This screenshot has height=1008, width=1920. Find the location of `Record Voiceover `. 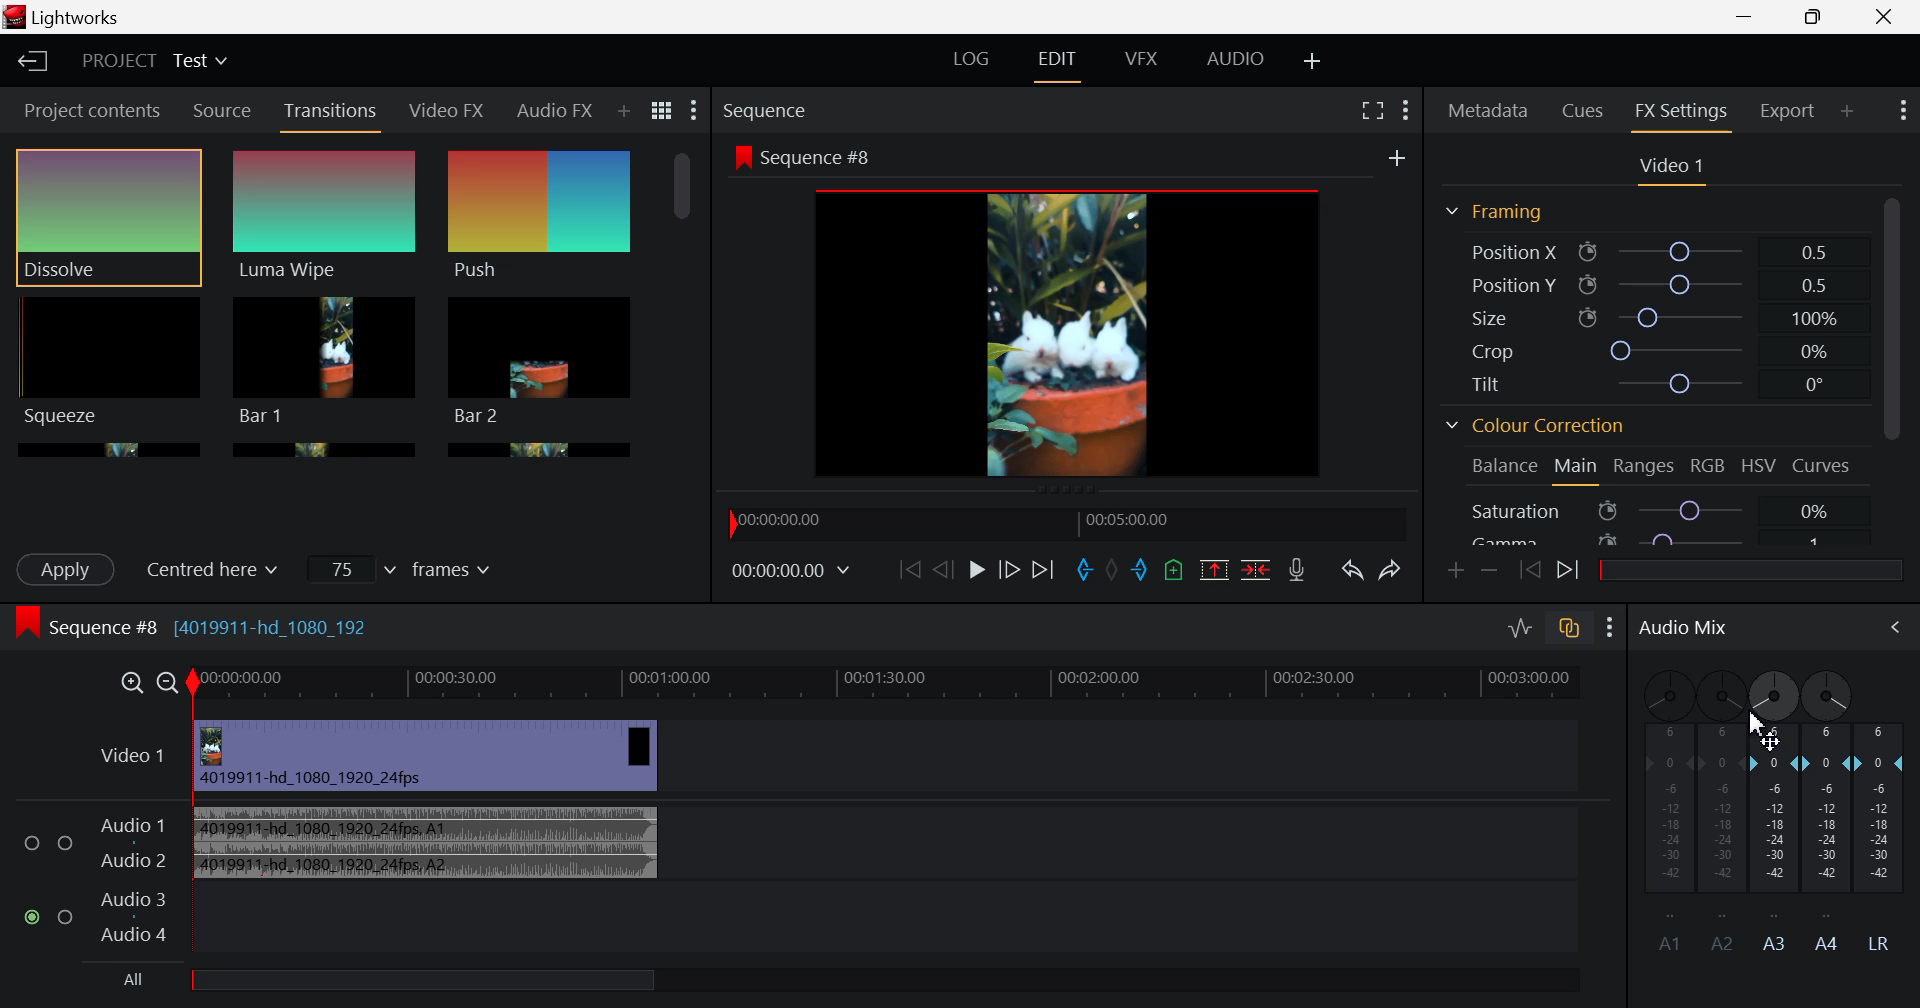

Record Voiceover  is located at coordinates (1296, 569).